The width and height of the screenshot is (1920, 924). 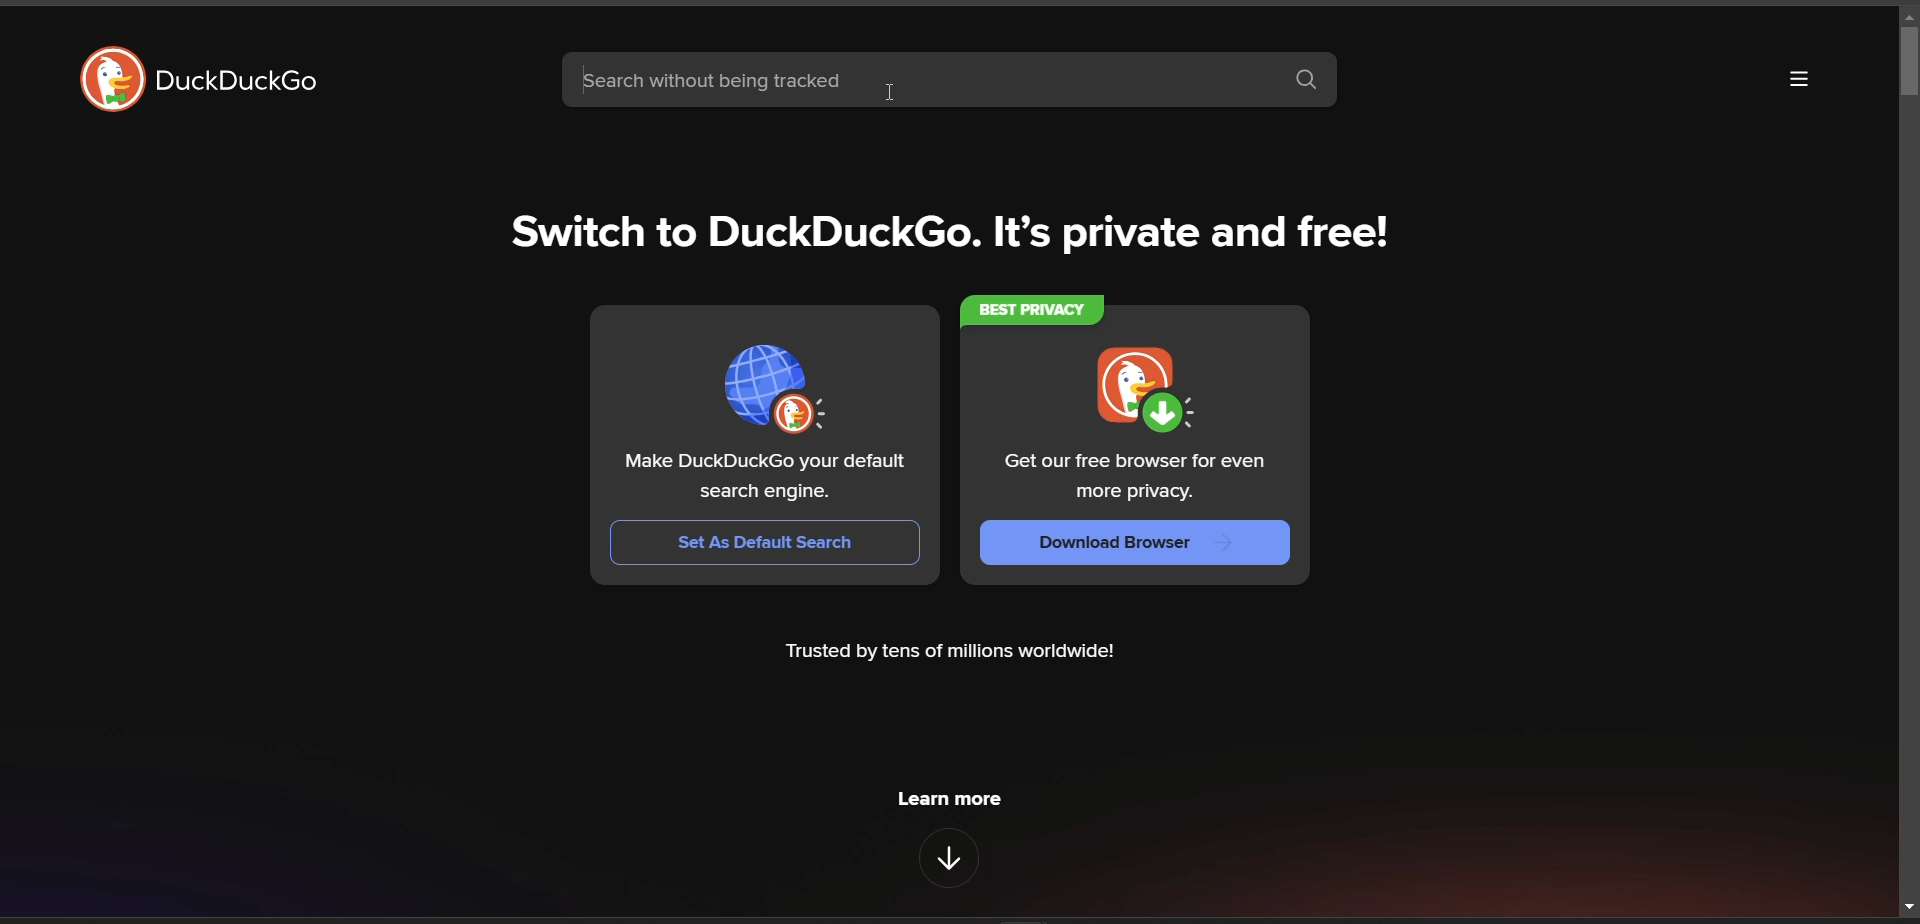 What do you see at coordinates (1137, 479) in the screenshot?
I see `Get our free browser for even
more privacy.` at bounding box center [1137, 479].